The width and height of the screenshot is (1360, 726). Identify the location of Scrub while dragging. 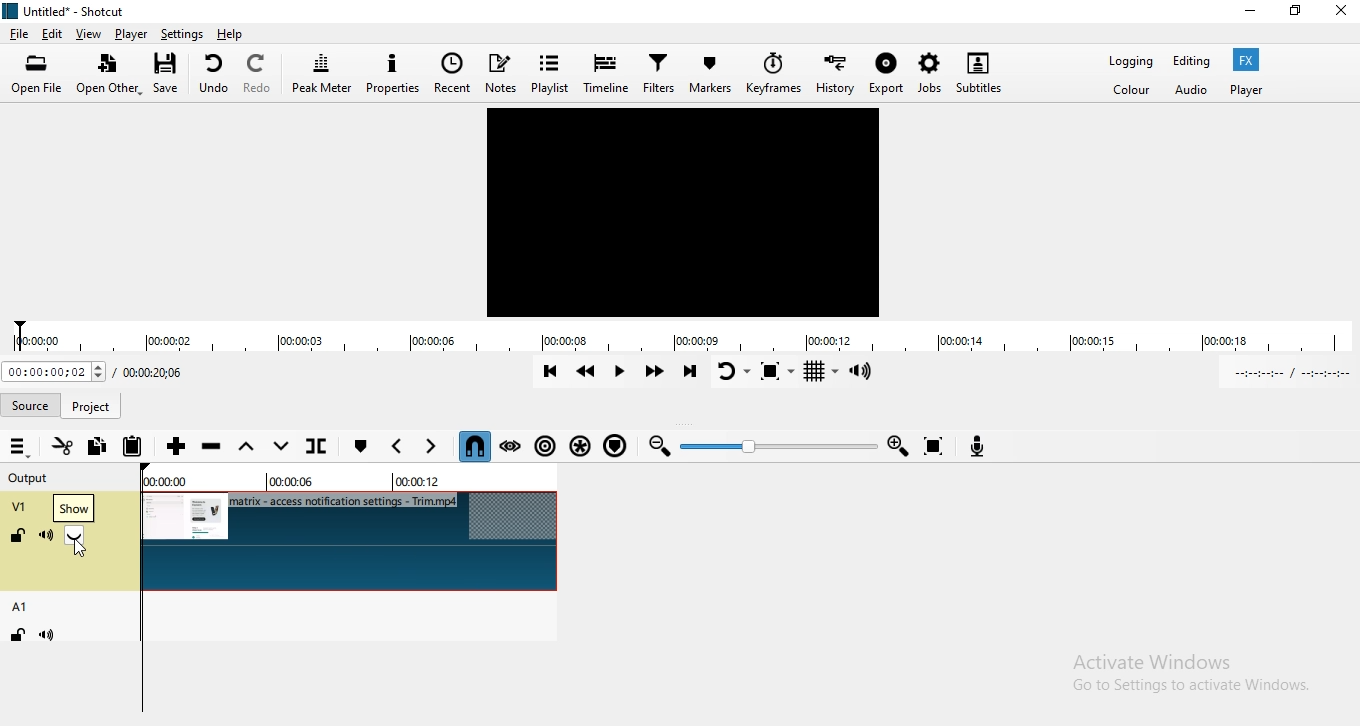
(509, 445).